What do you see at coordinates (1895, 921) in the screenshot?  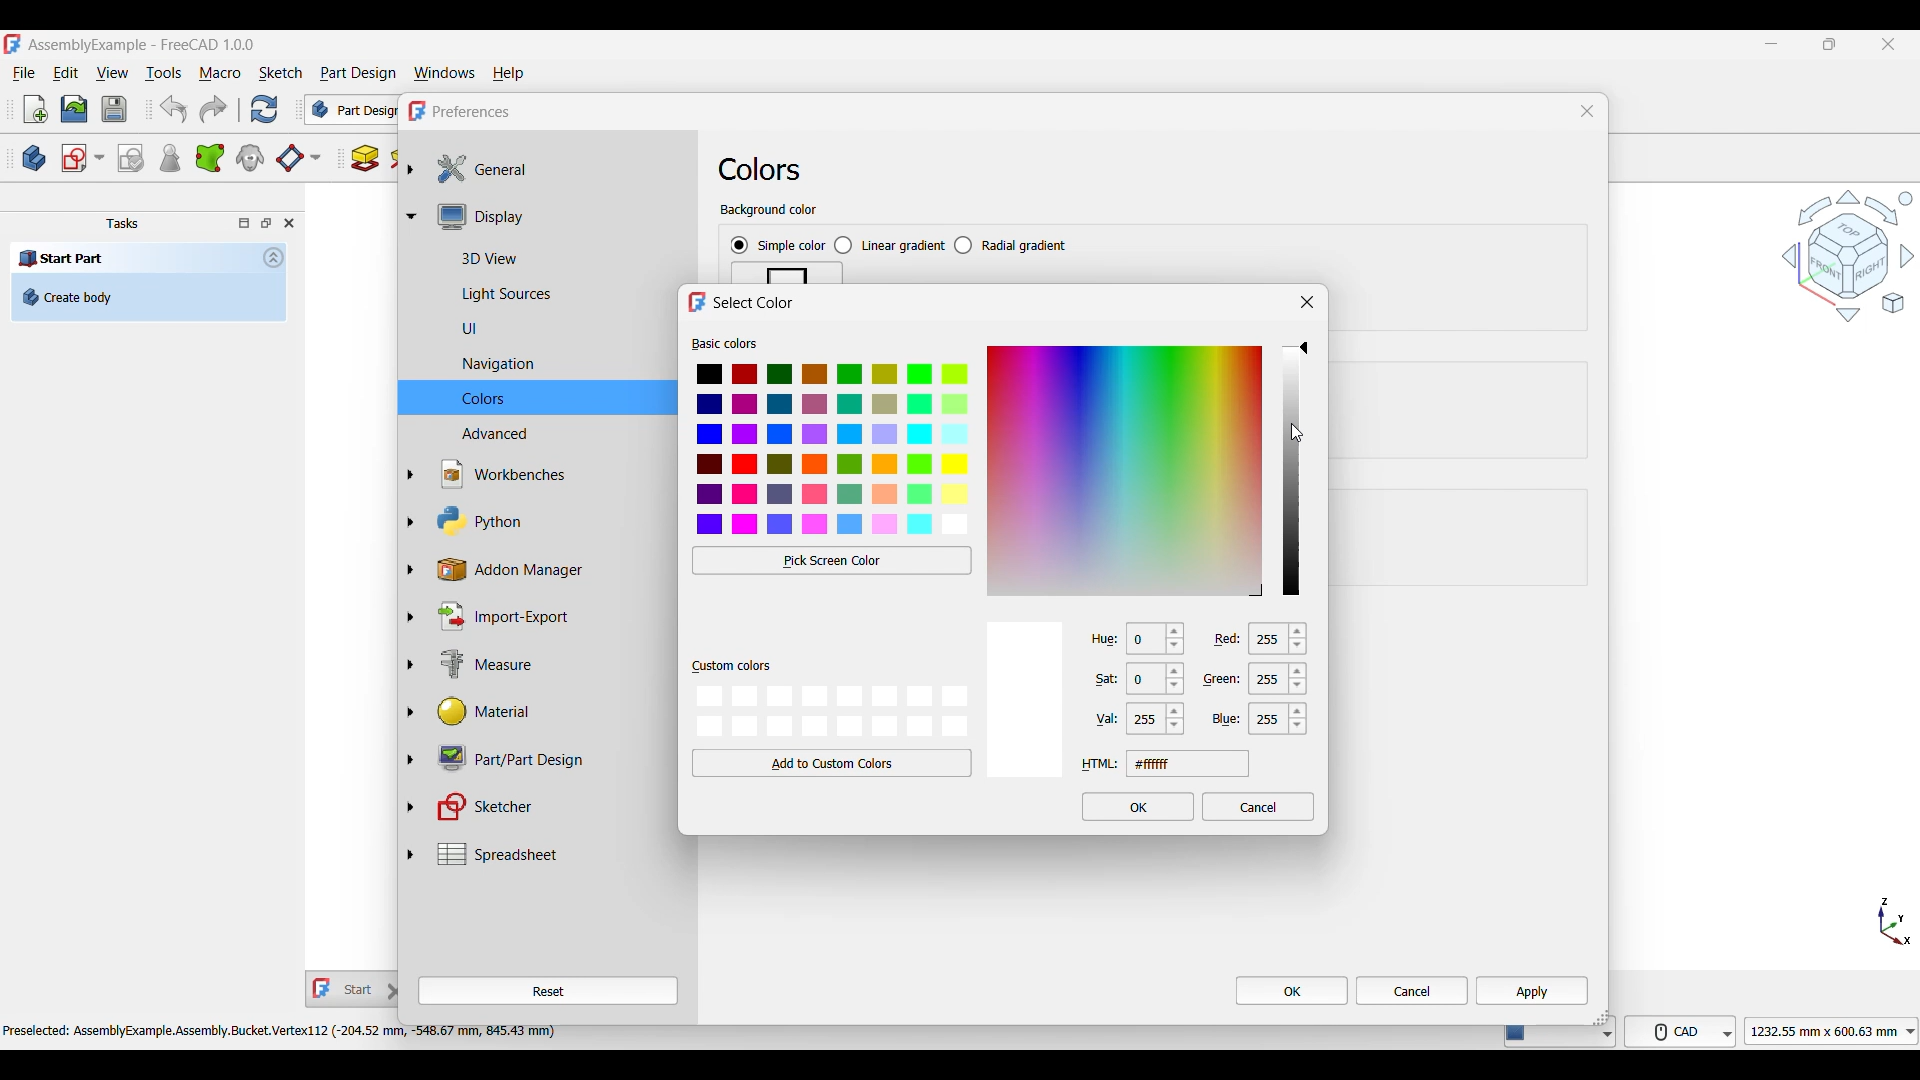 I see `Axis navigation` at bounding box center [1895, 921].